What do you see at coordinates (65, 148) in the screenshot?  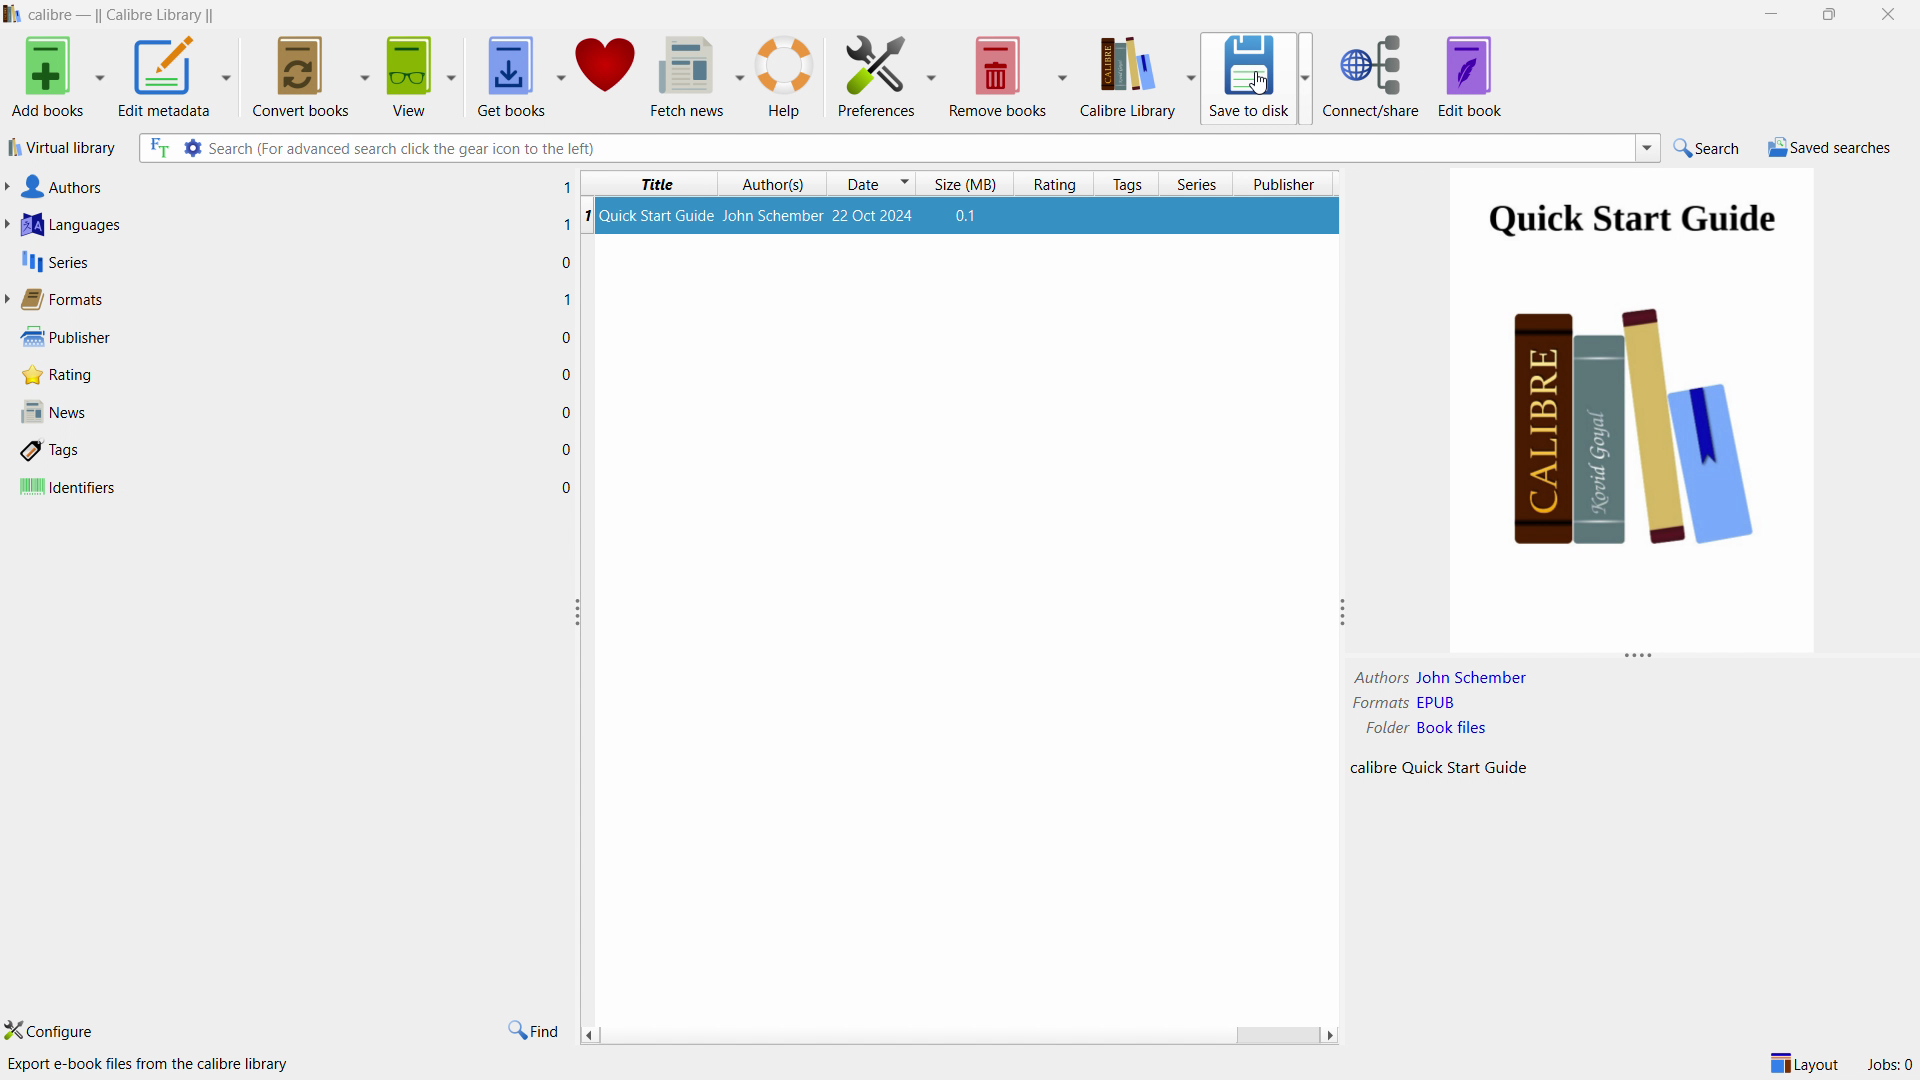 I see `Virtual library` at bounding box center [65, 148].